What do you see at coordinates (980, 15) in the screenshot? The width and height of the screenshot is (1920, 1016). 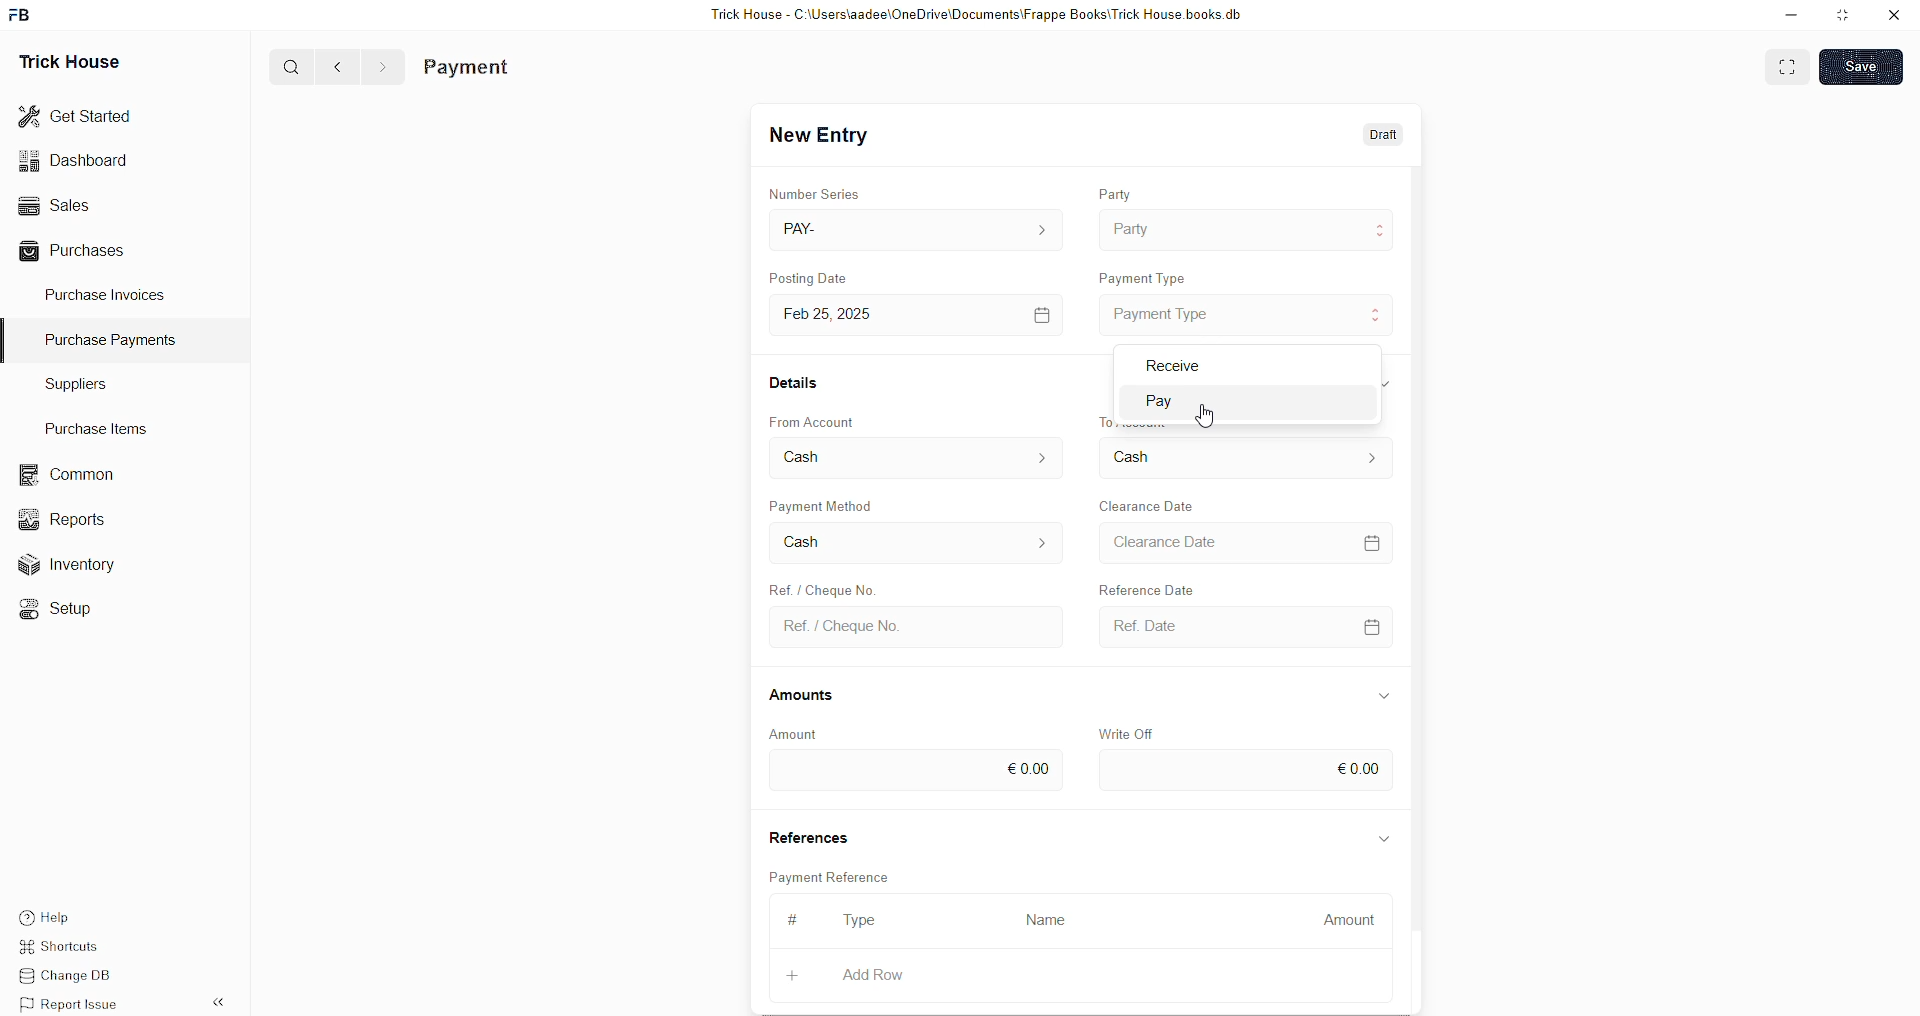 I see `Trick House - C:\Users\aadee\OneDrive\Documents\Frappe Books\Trick House books.db` at bounding box center [980, 15].